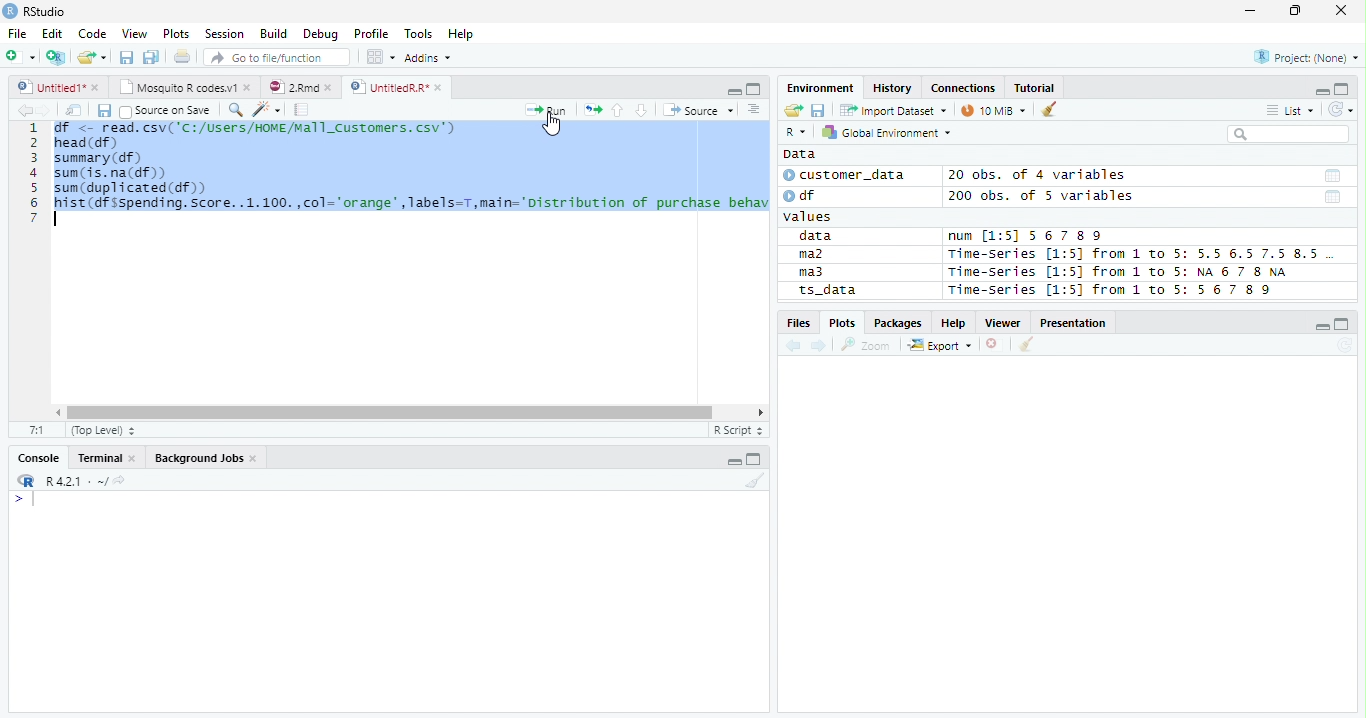 This screenshot has height=718, width=1366. What do you see at coordinates (752, 109) in the screenshot?
I see `Show document outline` at bounding box center [752, 109].